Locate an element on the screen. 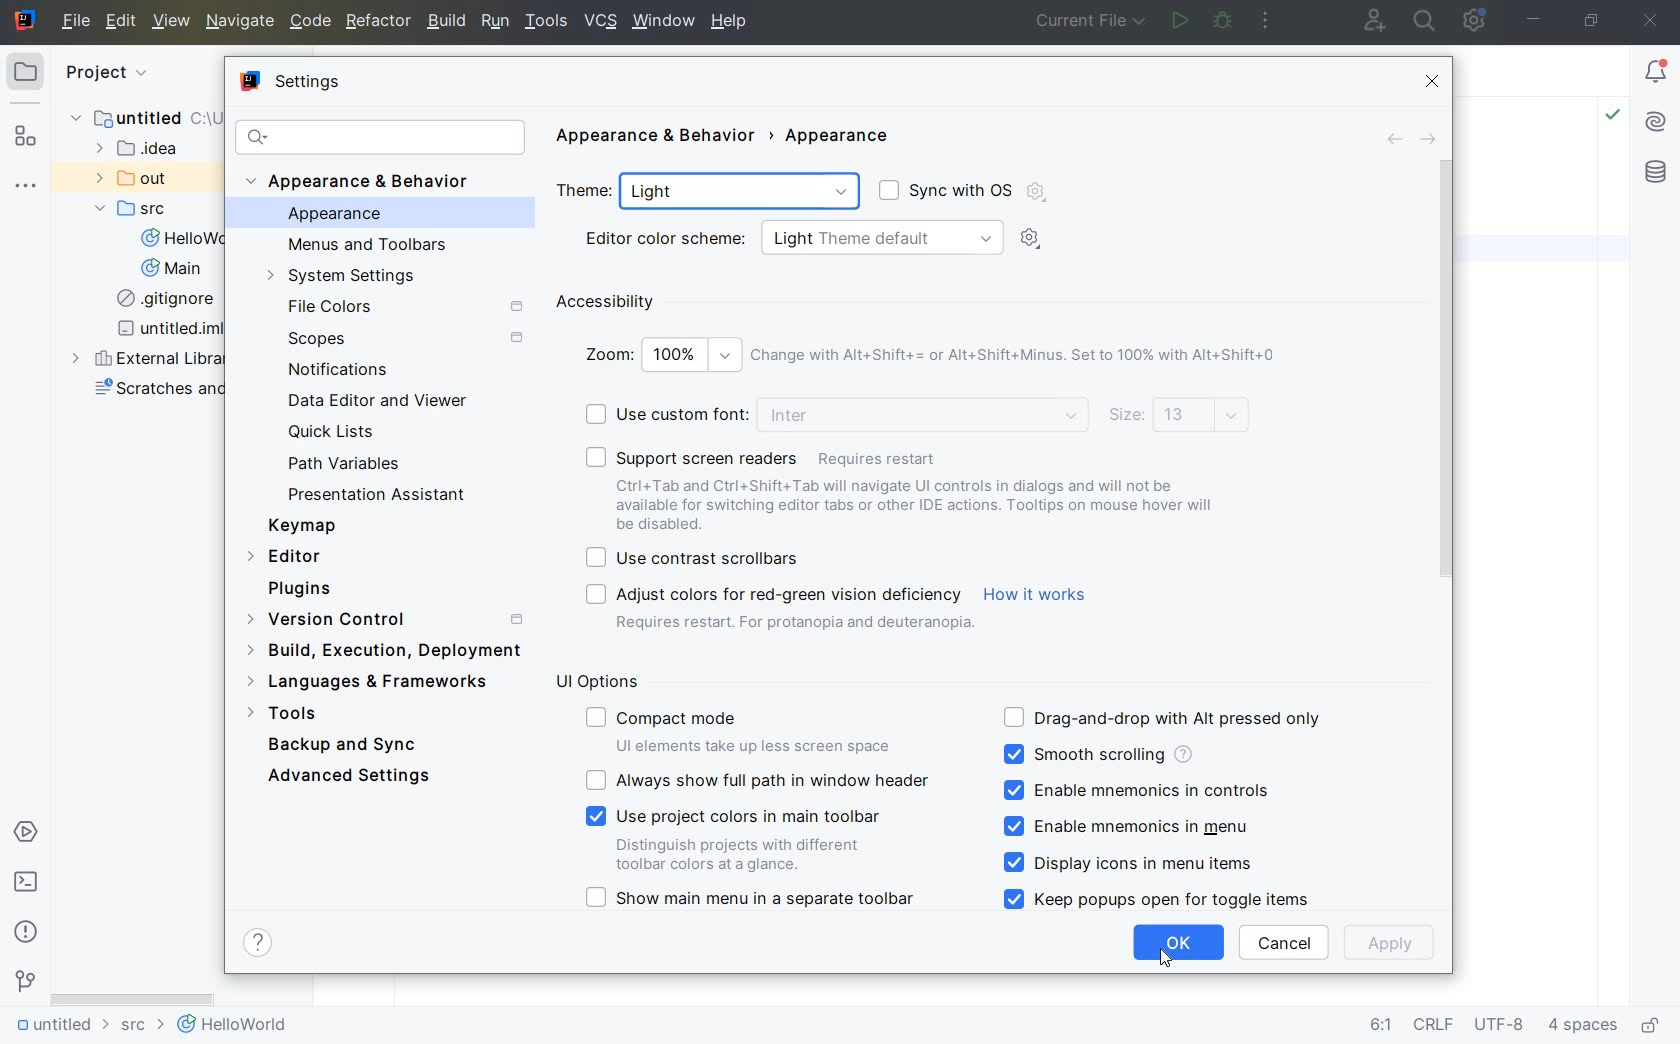 This screenshot has height=1044, width=1680. BUILD, EXECUTION, DEPLOYMENT is located at coordinates (382, 650).